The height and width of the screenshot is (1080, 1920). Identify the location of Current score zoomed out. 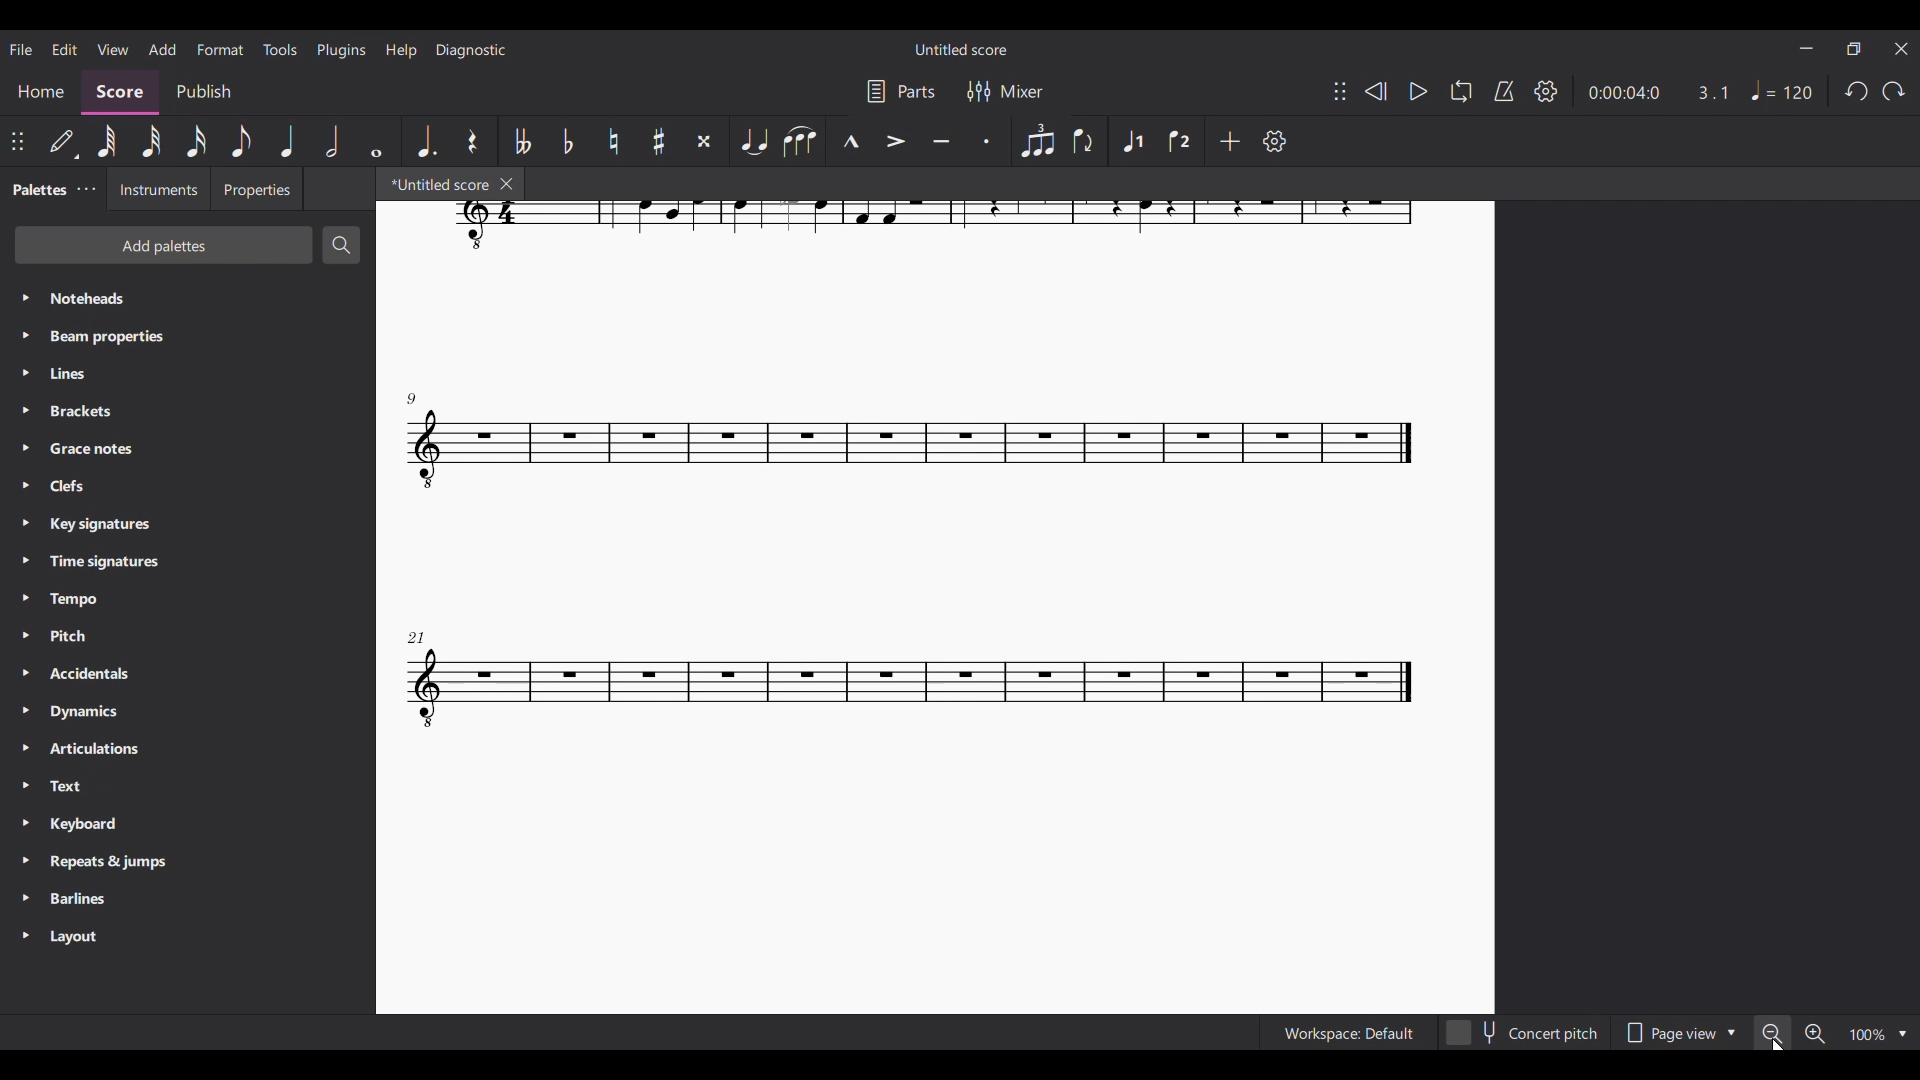
(936, 607).